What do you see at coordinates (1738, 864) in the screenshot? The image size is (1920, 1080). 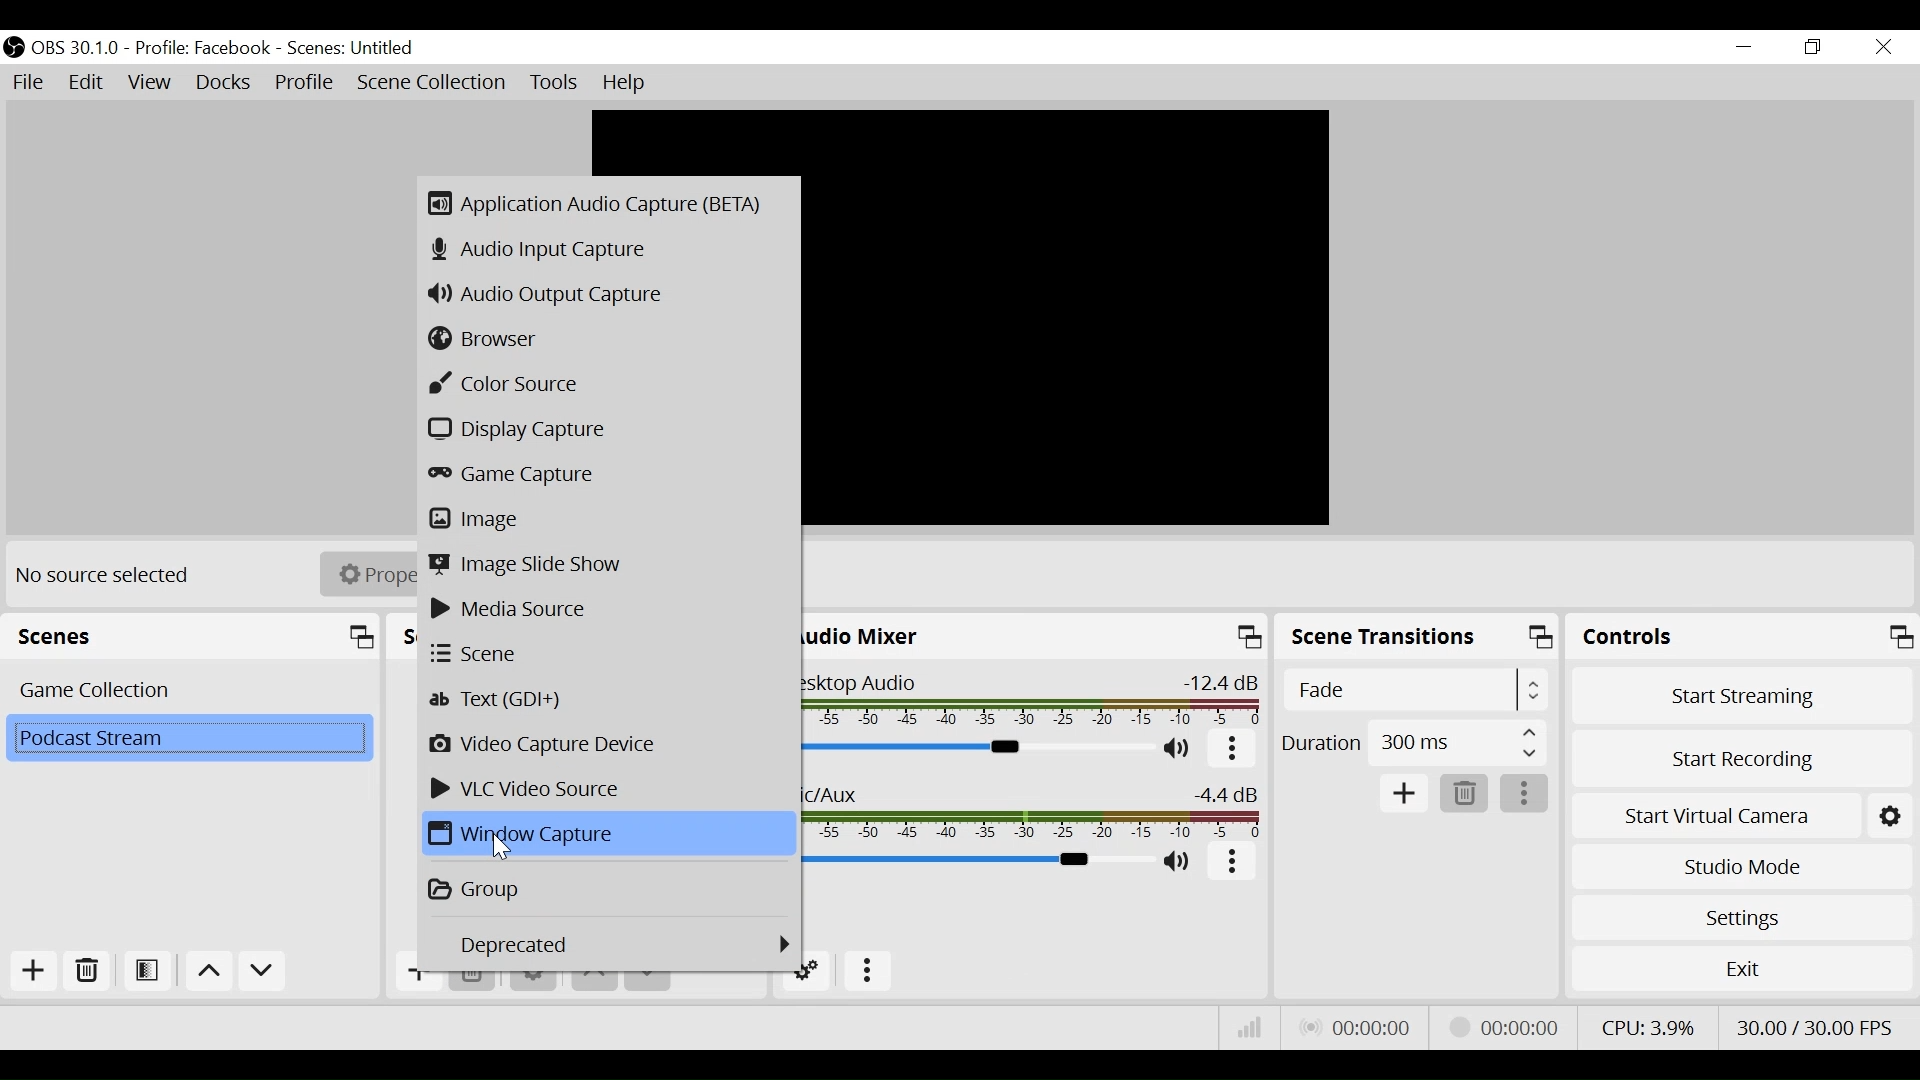 I see `Studio Mode` at bounding box center [1738, 864].